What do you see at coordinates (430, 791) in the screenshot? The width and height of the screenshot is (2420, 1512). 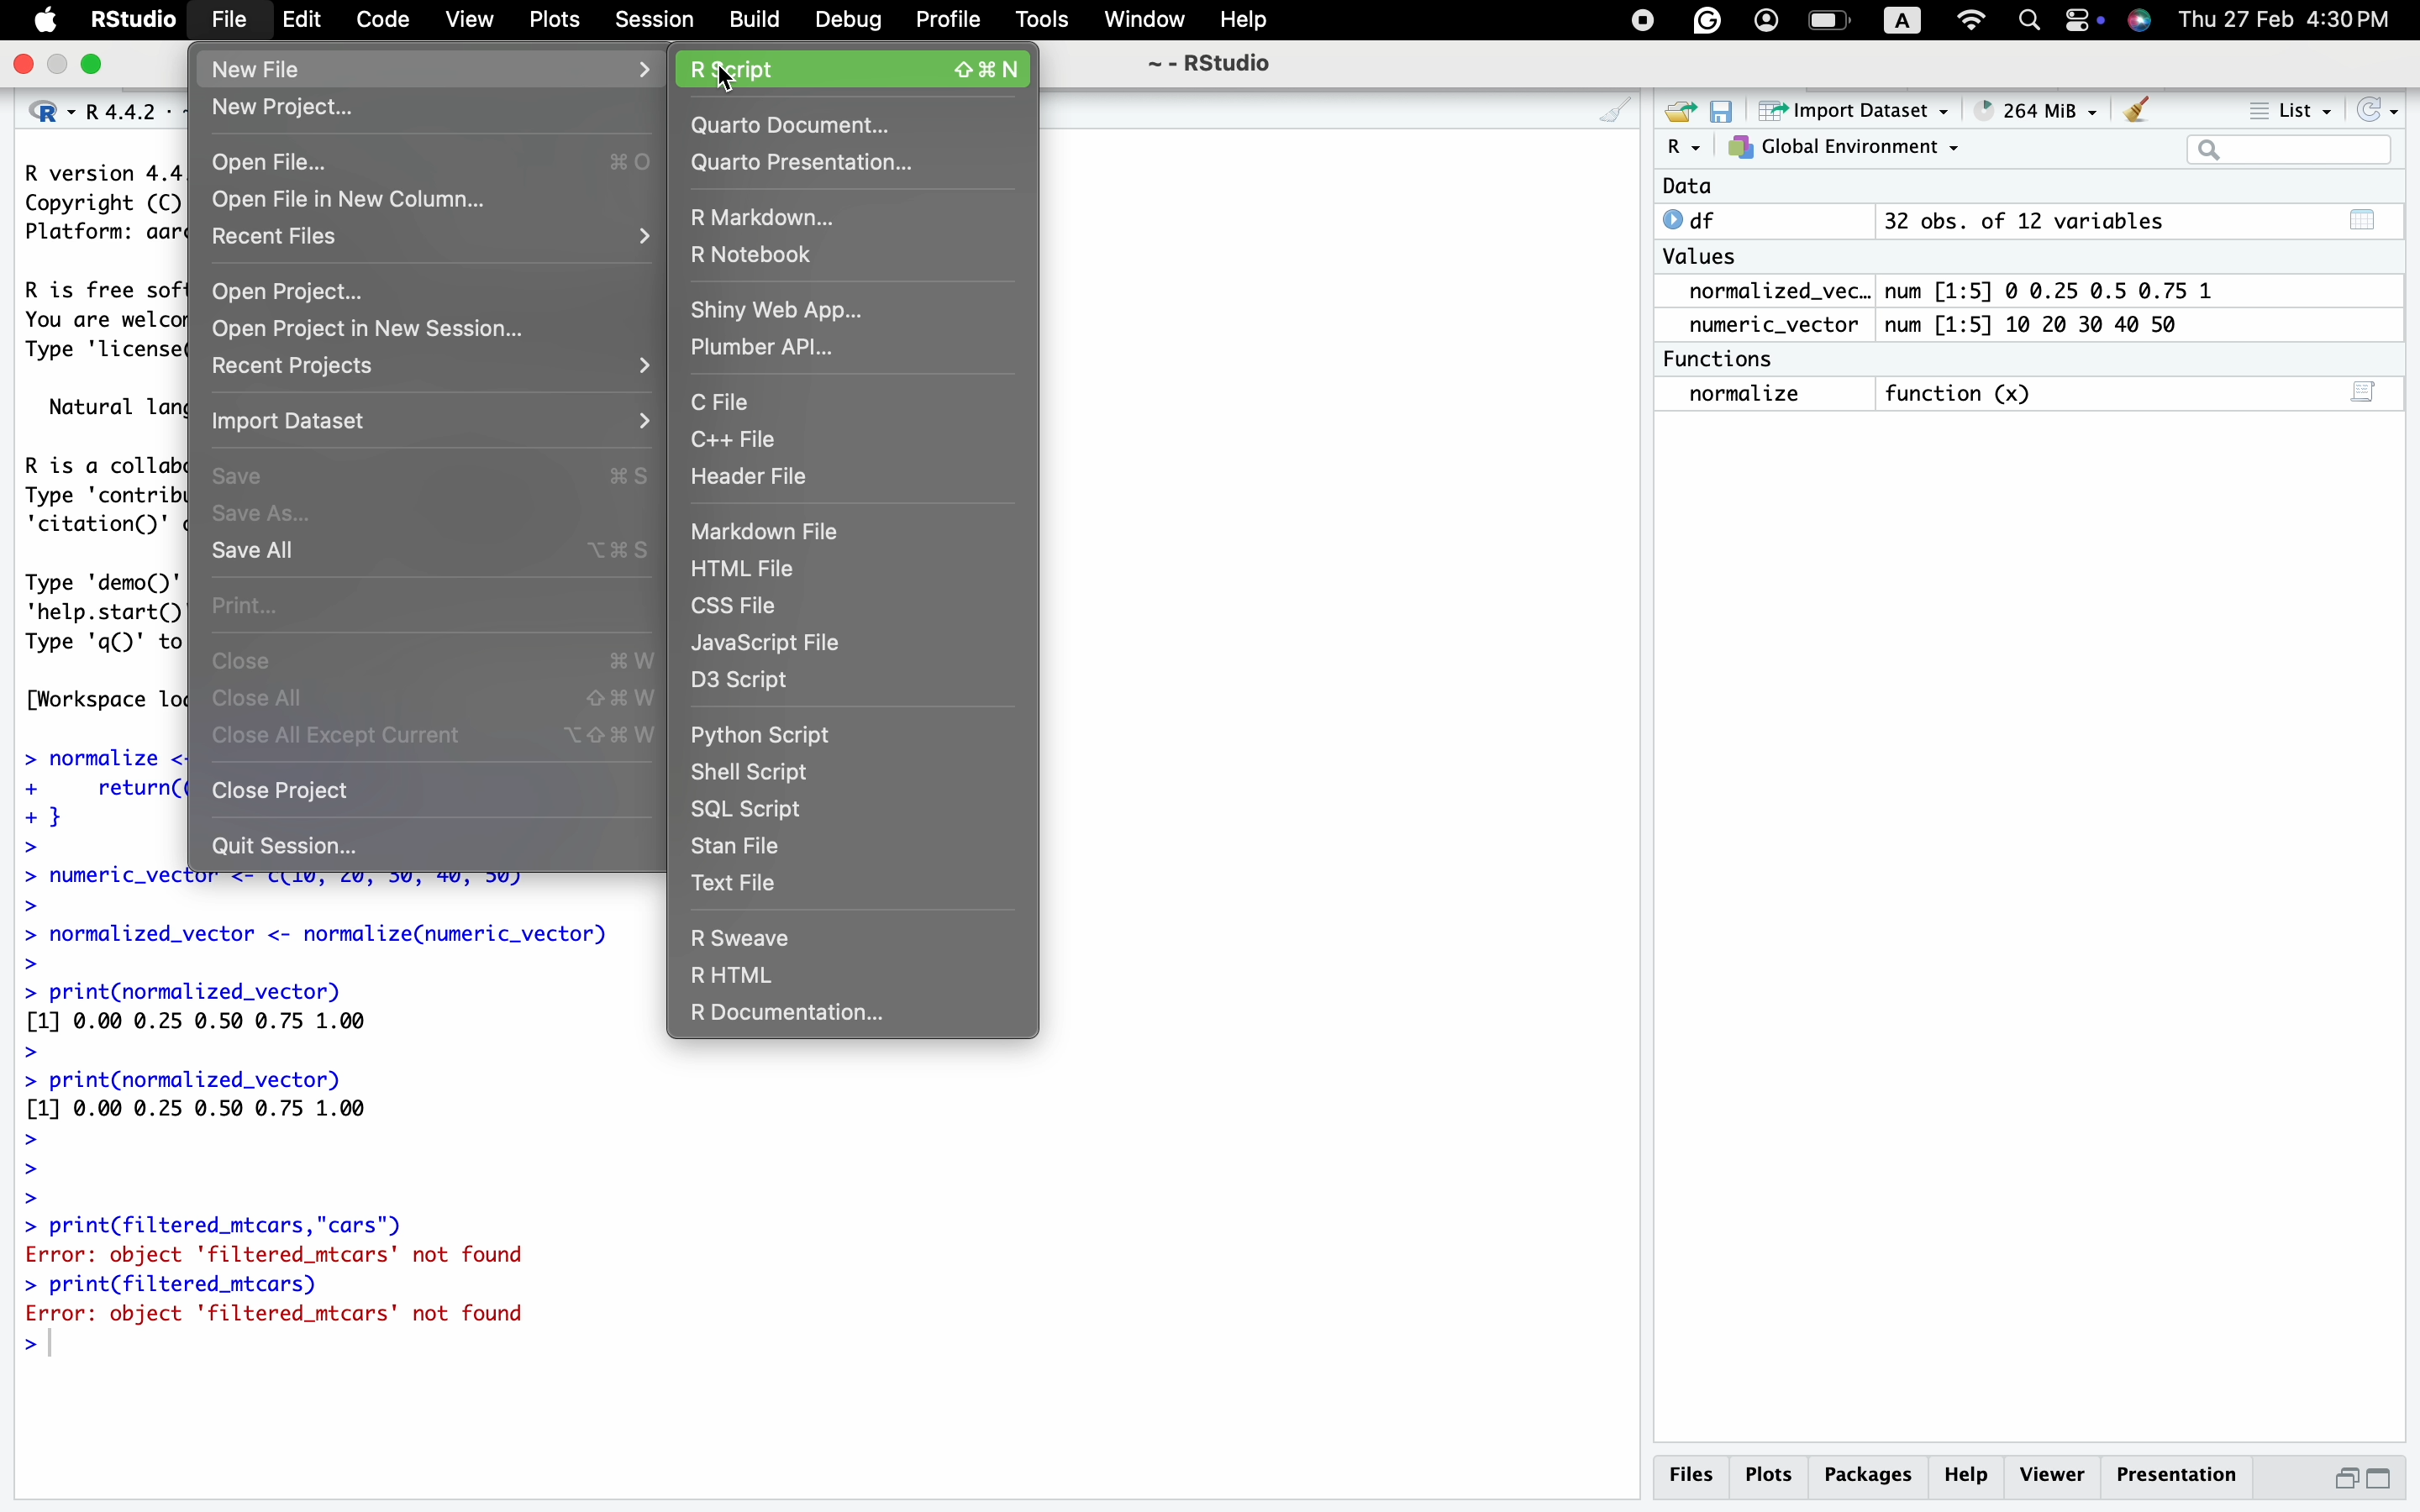 I see `close project` at bounding box center [430, 791].